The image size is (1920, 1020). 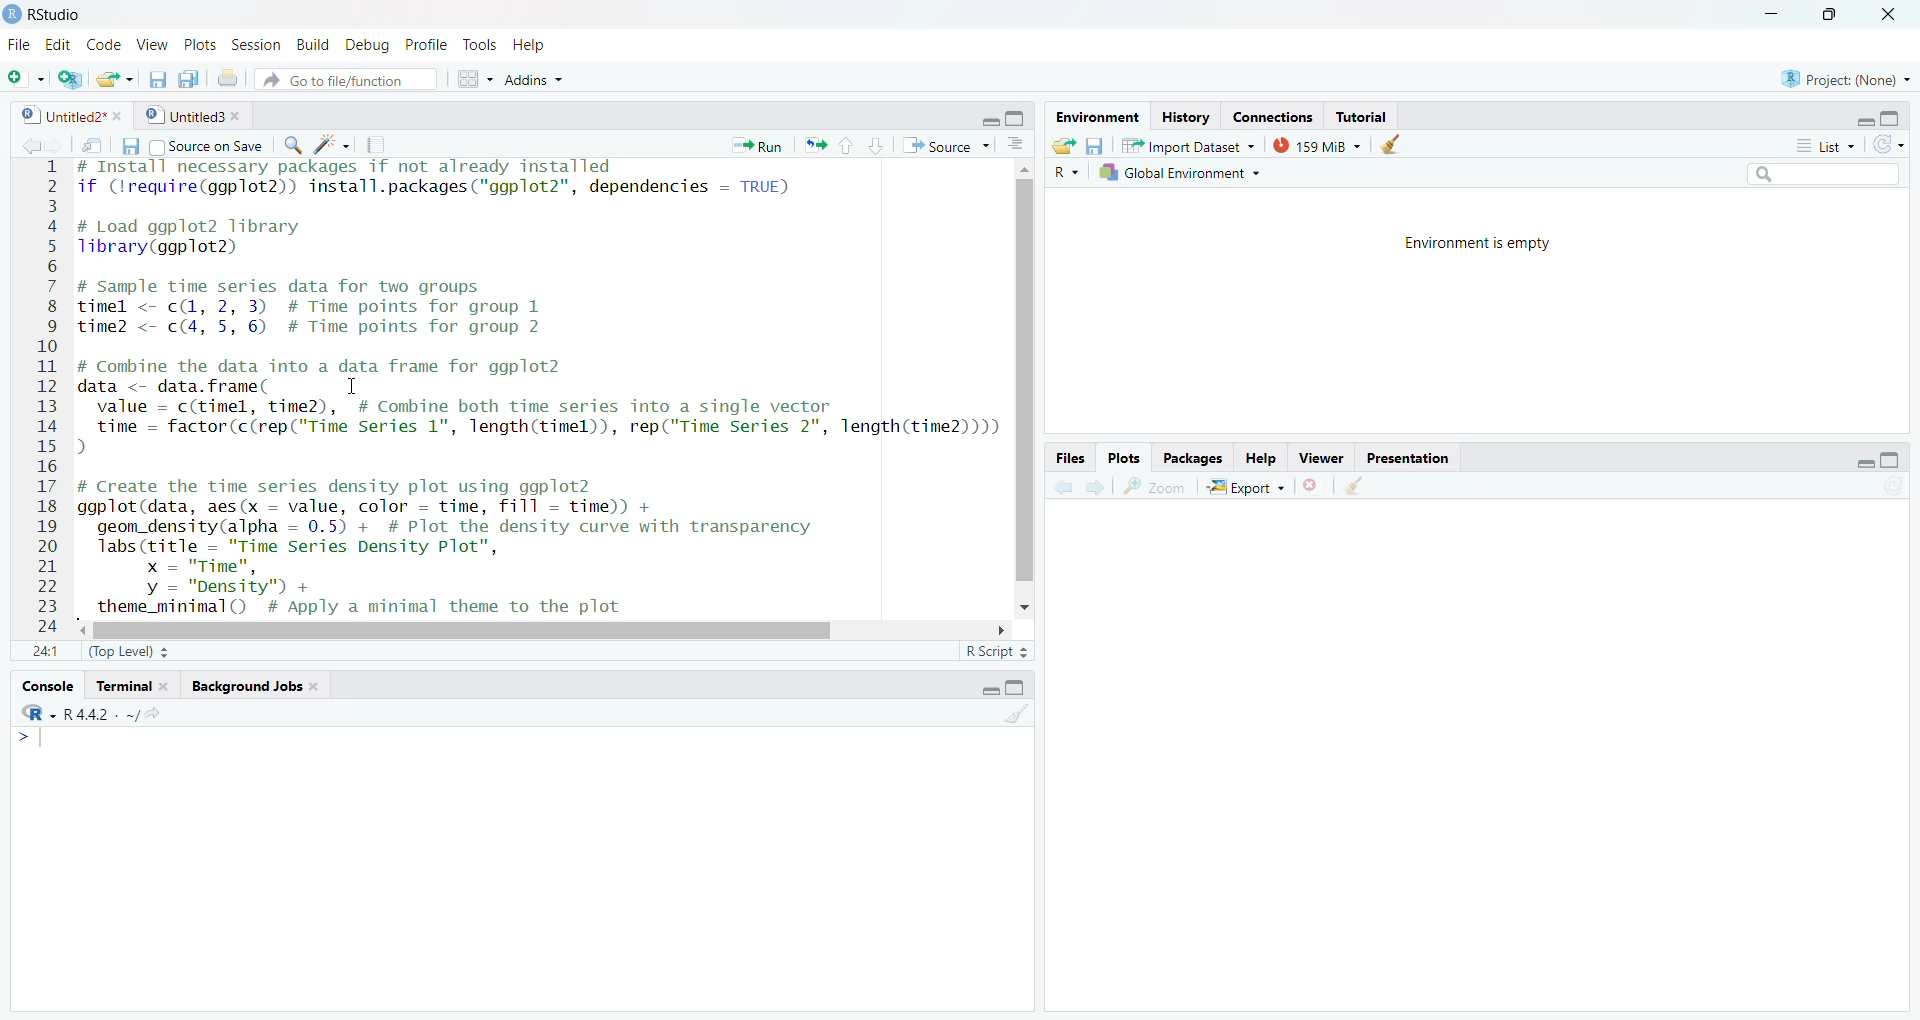 What do you see at coordinates (1890, 146) in the screenshot?
I see `Refresh` at bounding box center [1890, 146].